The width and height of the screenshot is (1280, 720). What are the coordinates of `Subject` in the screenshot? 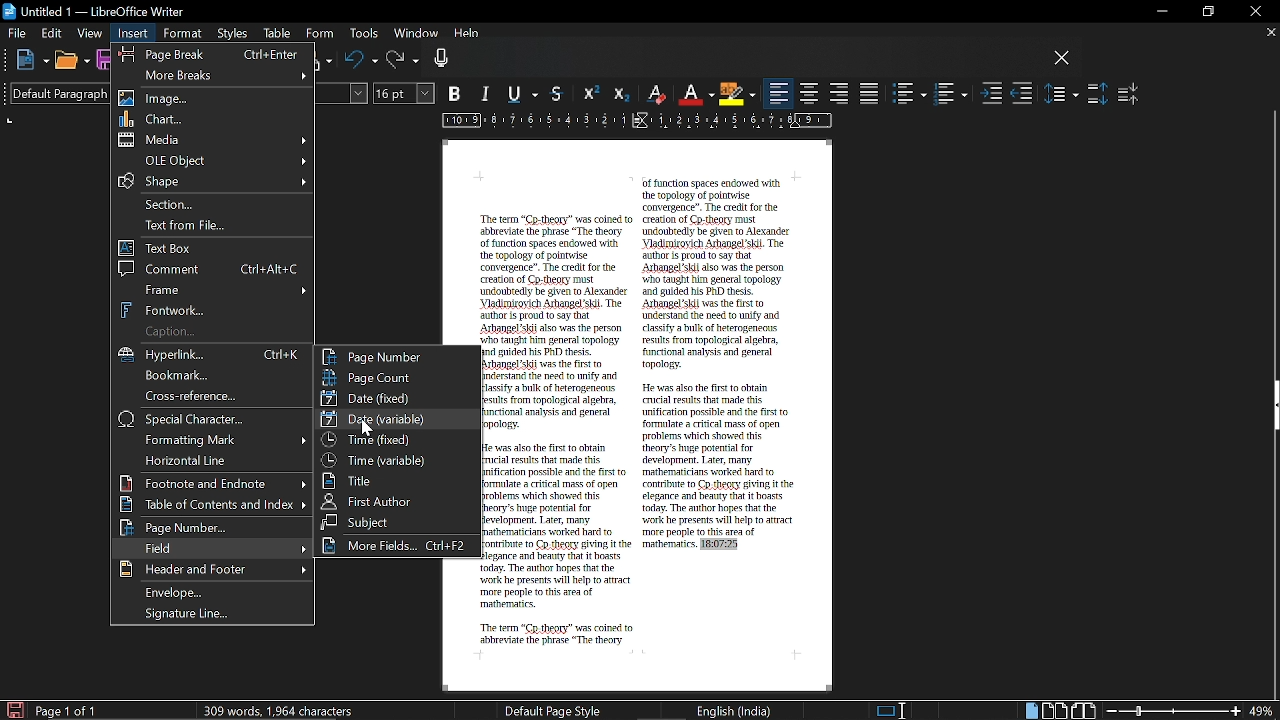 It's located at (395, 522).